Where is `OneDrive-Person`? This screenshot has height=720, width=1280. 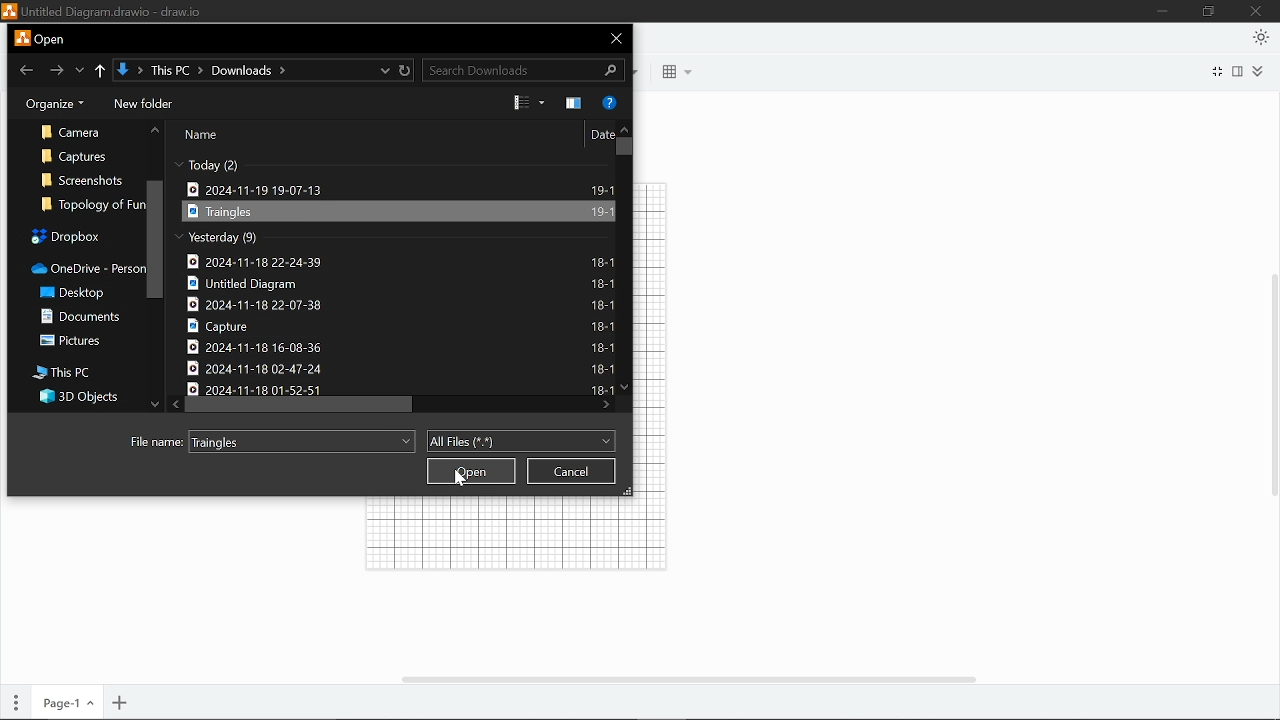 OneDrive-Person is located at coordinates (80, 268).